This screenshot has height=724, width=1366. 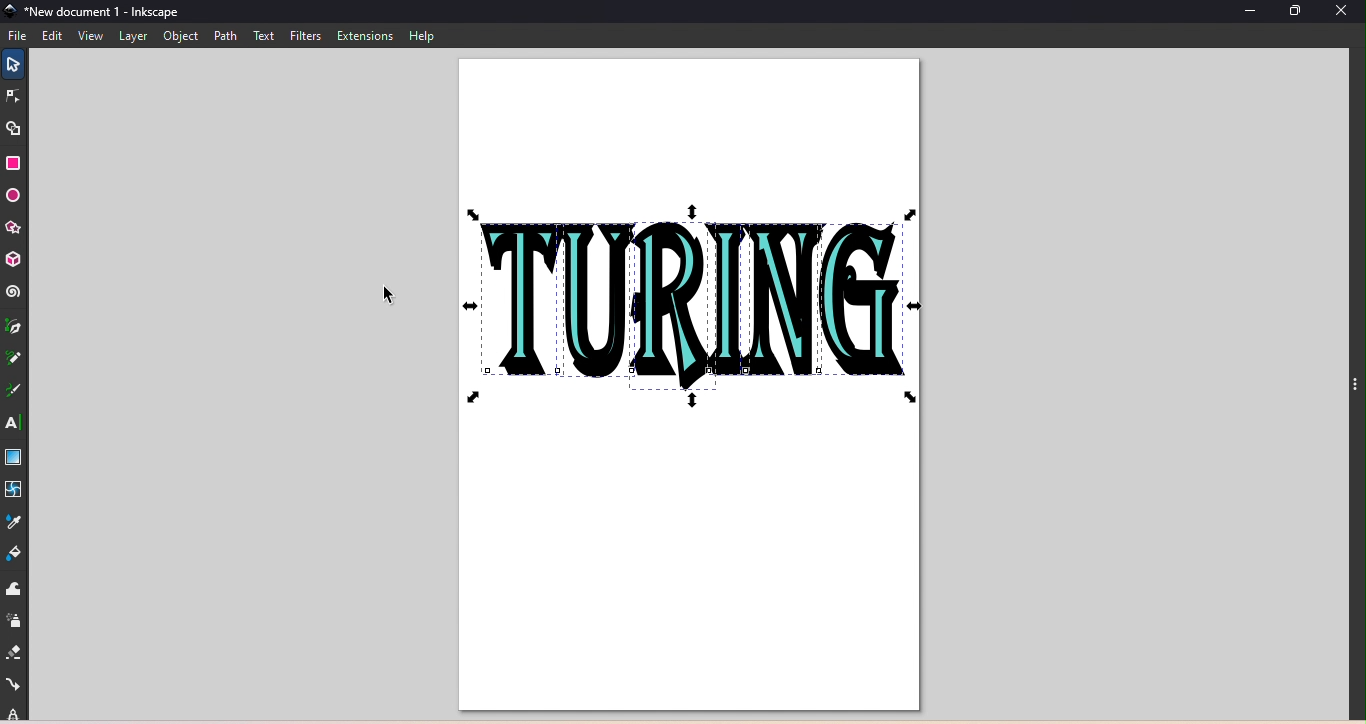 What do you see at coordinates (135, 38) in the screenshot?
I see `Layer` at bounding box center [135, 38].